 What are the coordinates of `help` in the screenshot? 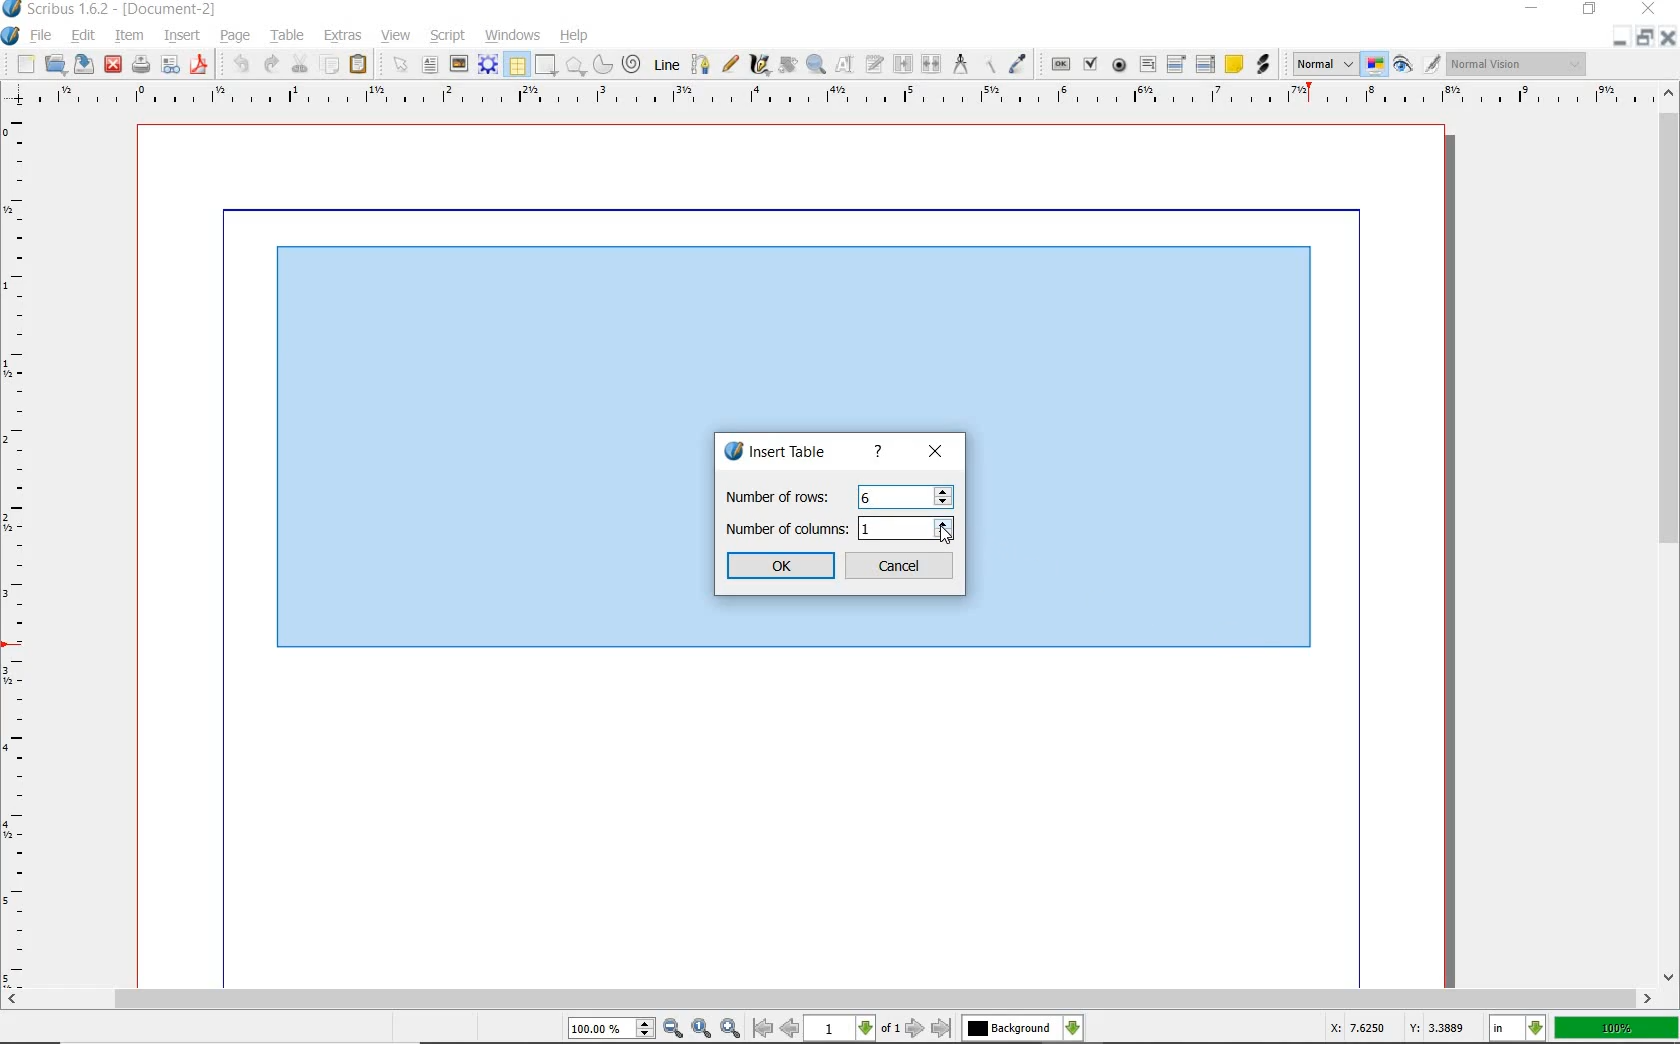 It's located at (577, 38).